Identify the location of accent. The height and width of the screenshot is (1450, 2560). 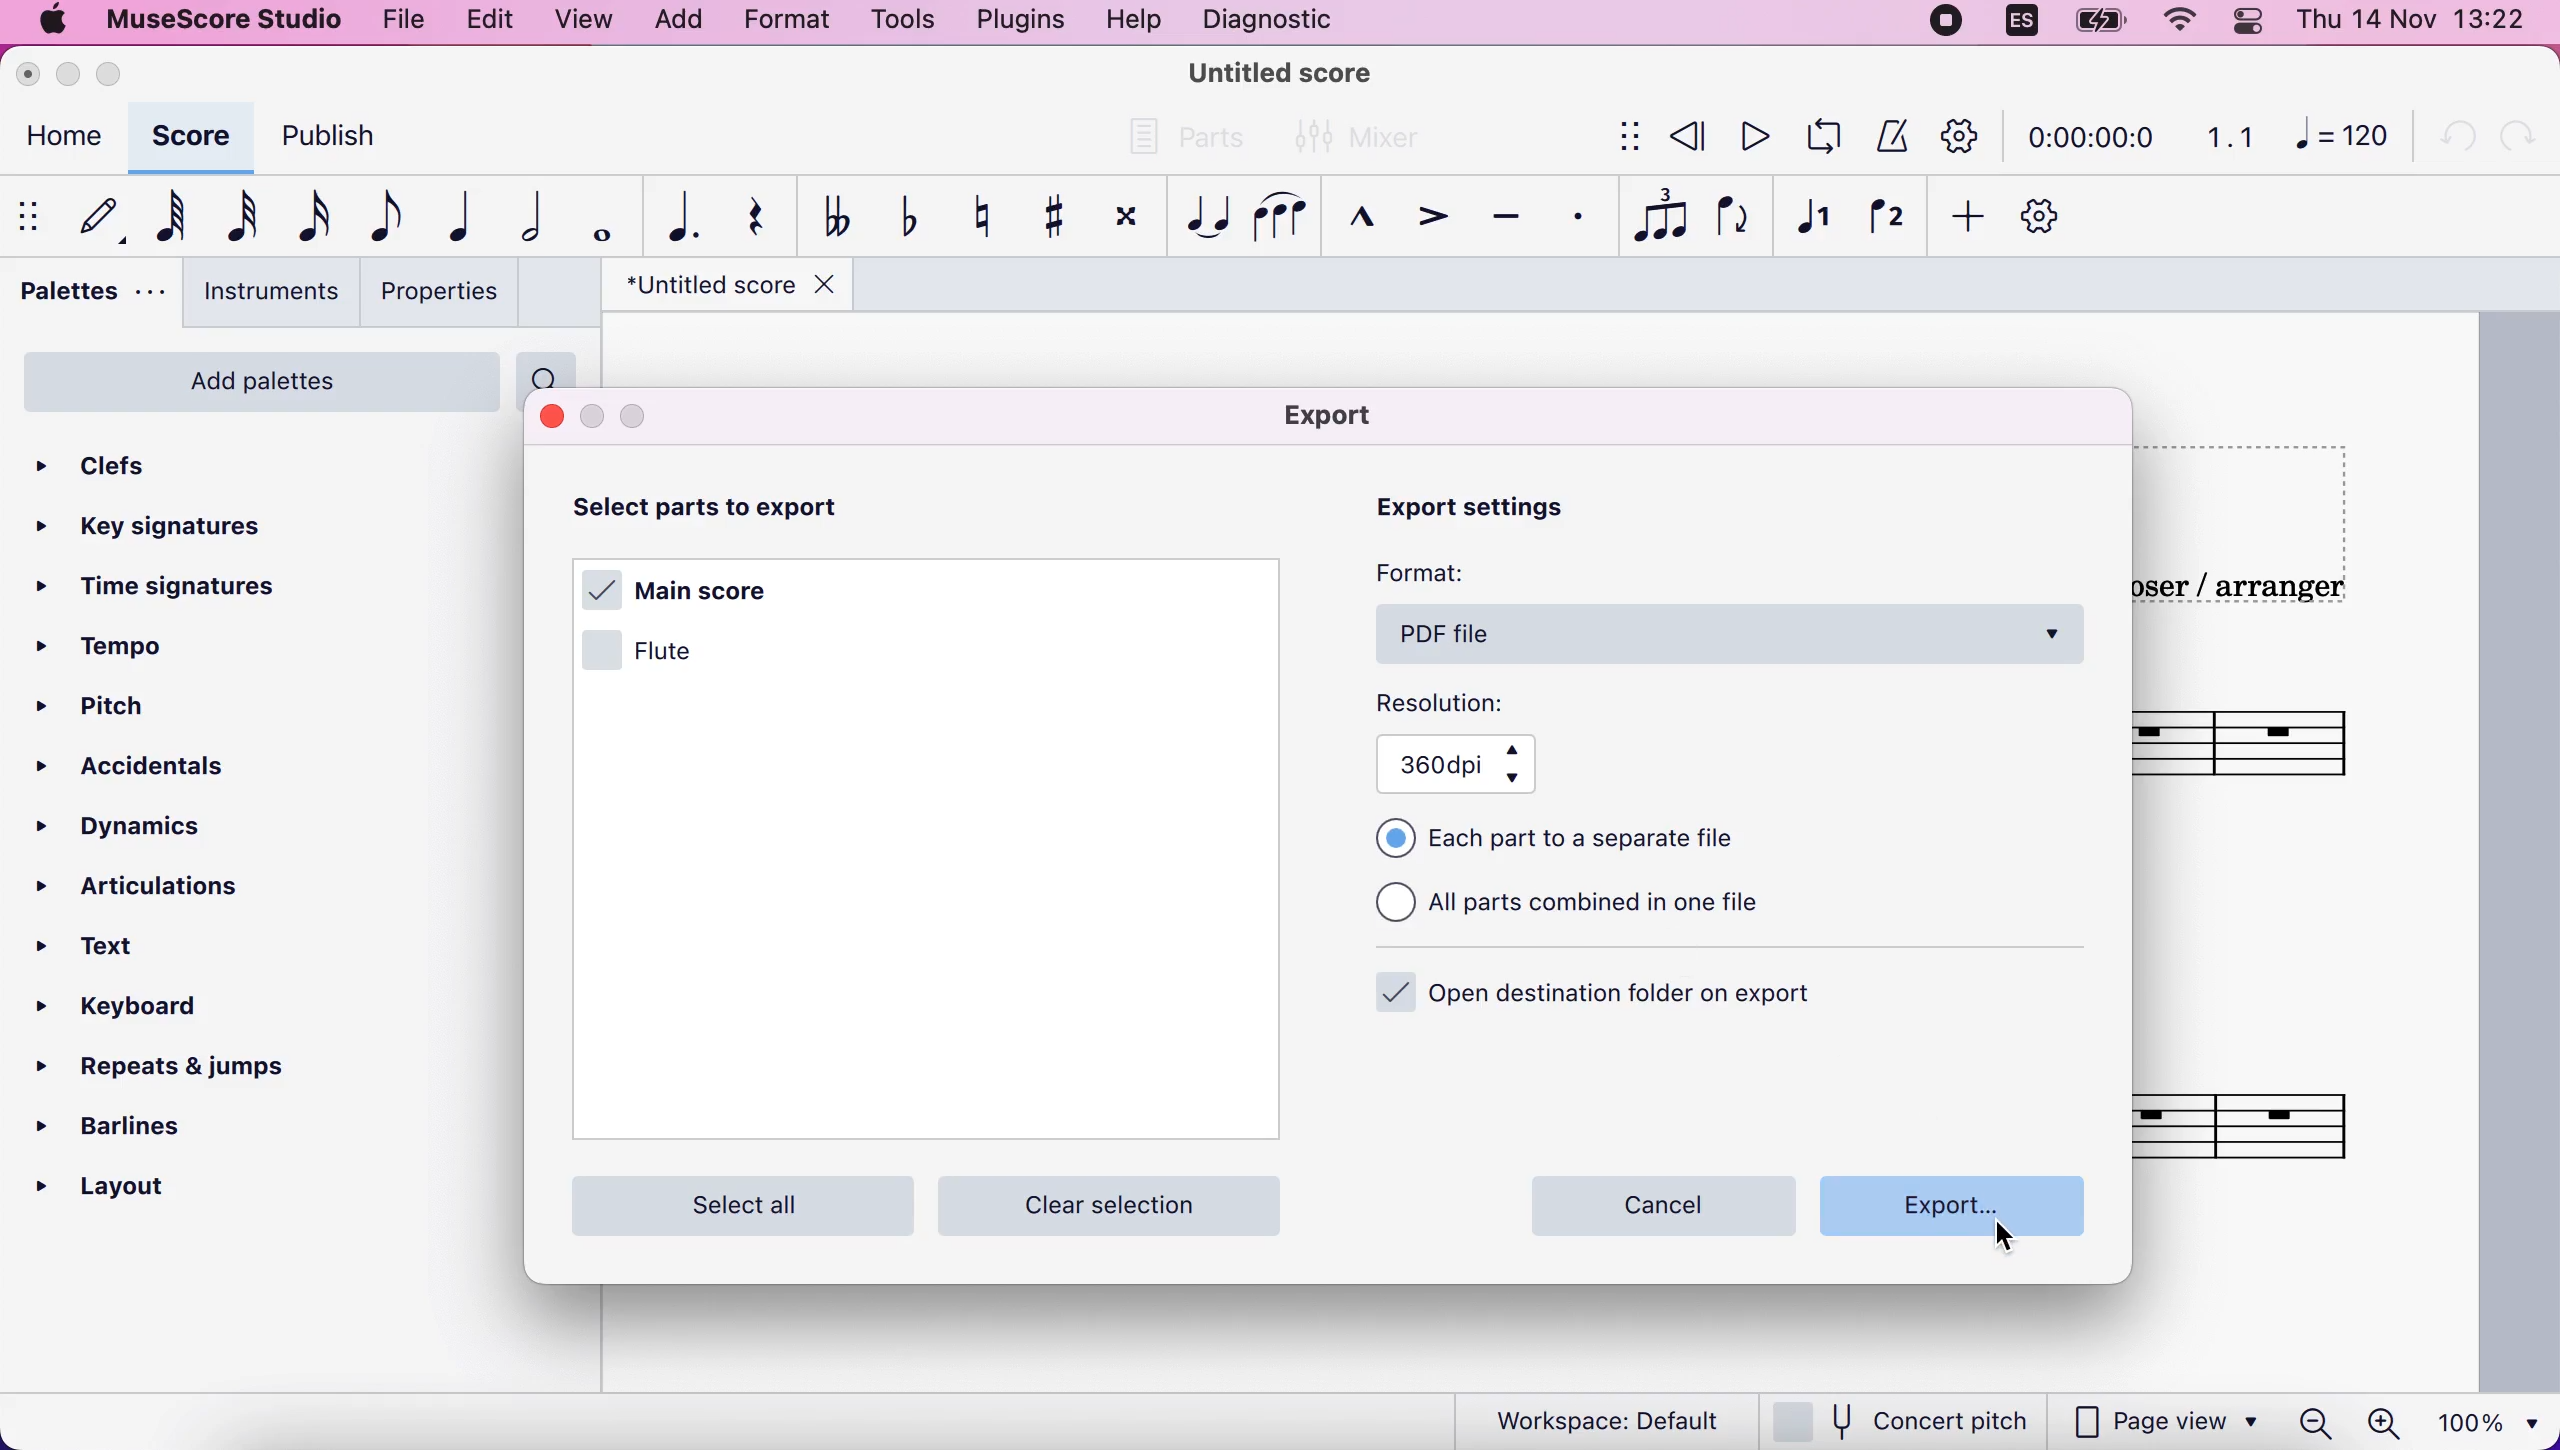
(1426, 221).